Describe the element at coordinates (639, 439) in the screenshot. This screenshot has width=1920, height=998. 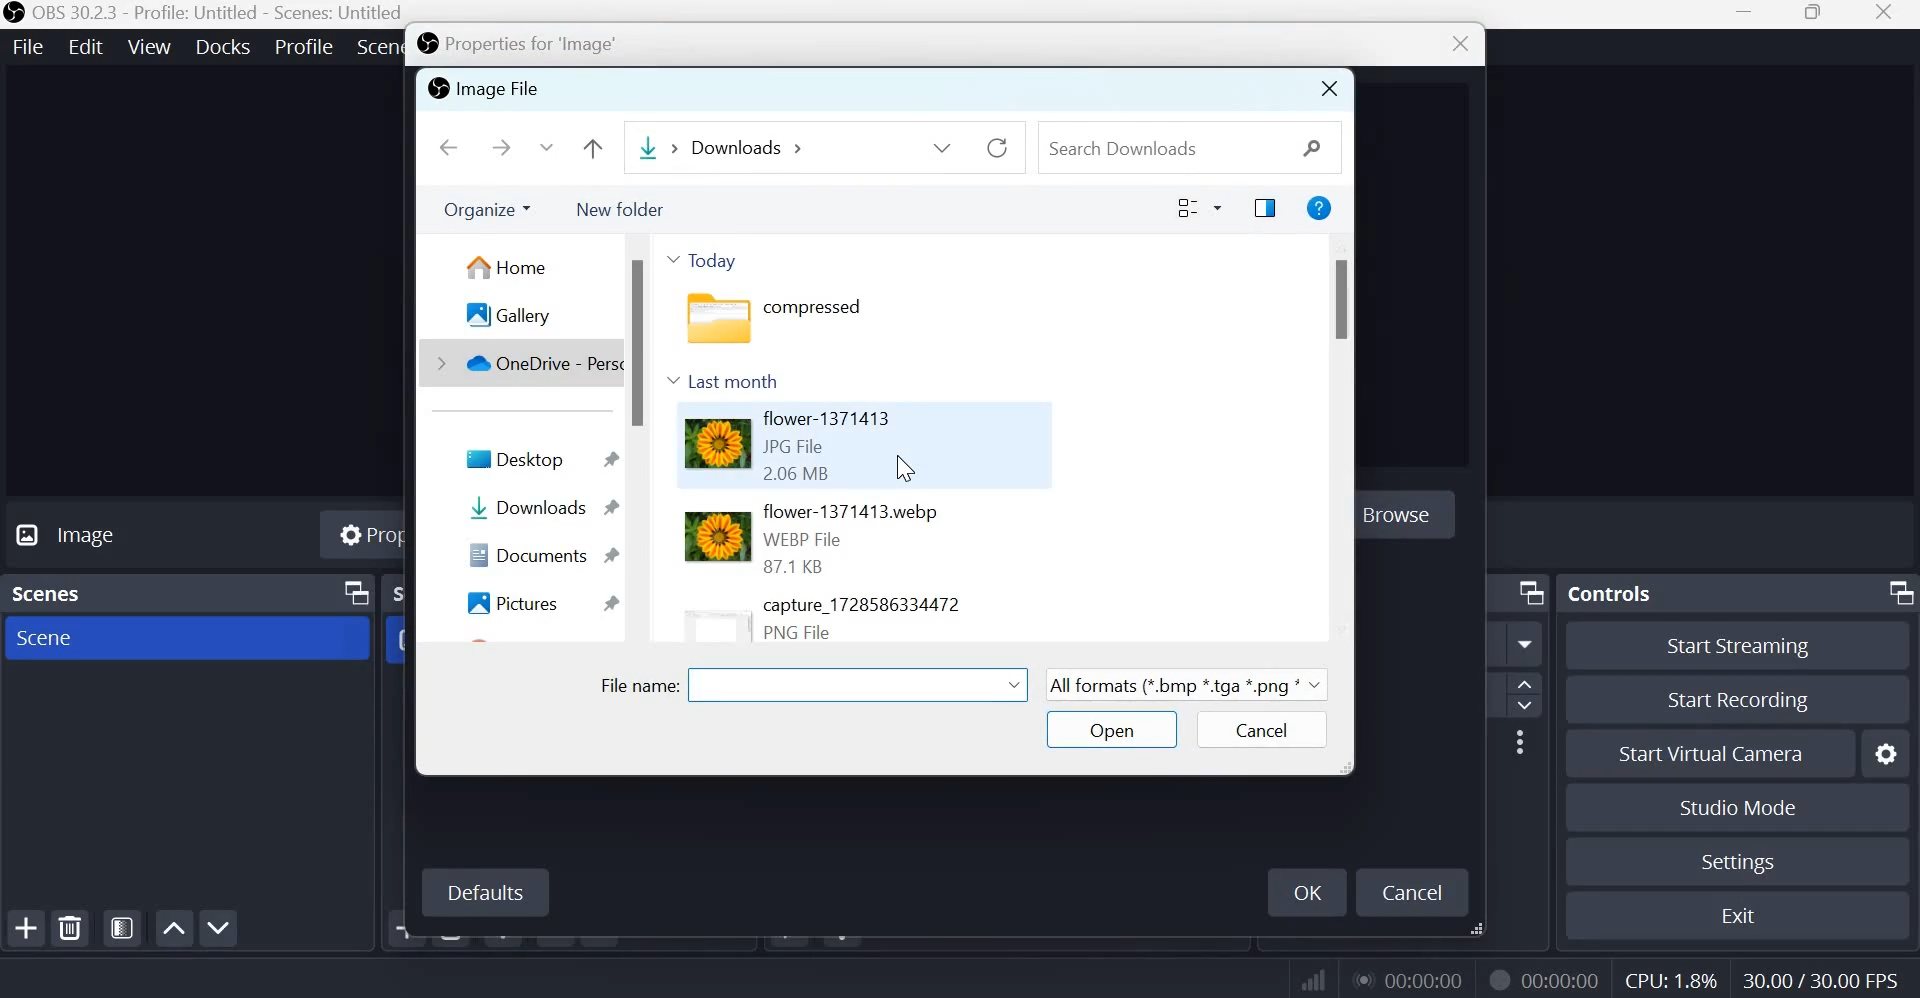
I see `scrollbar` at that location.